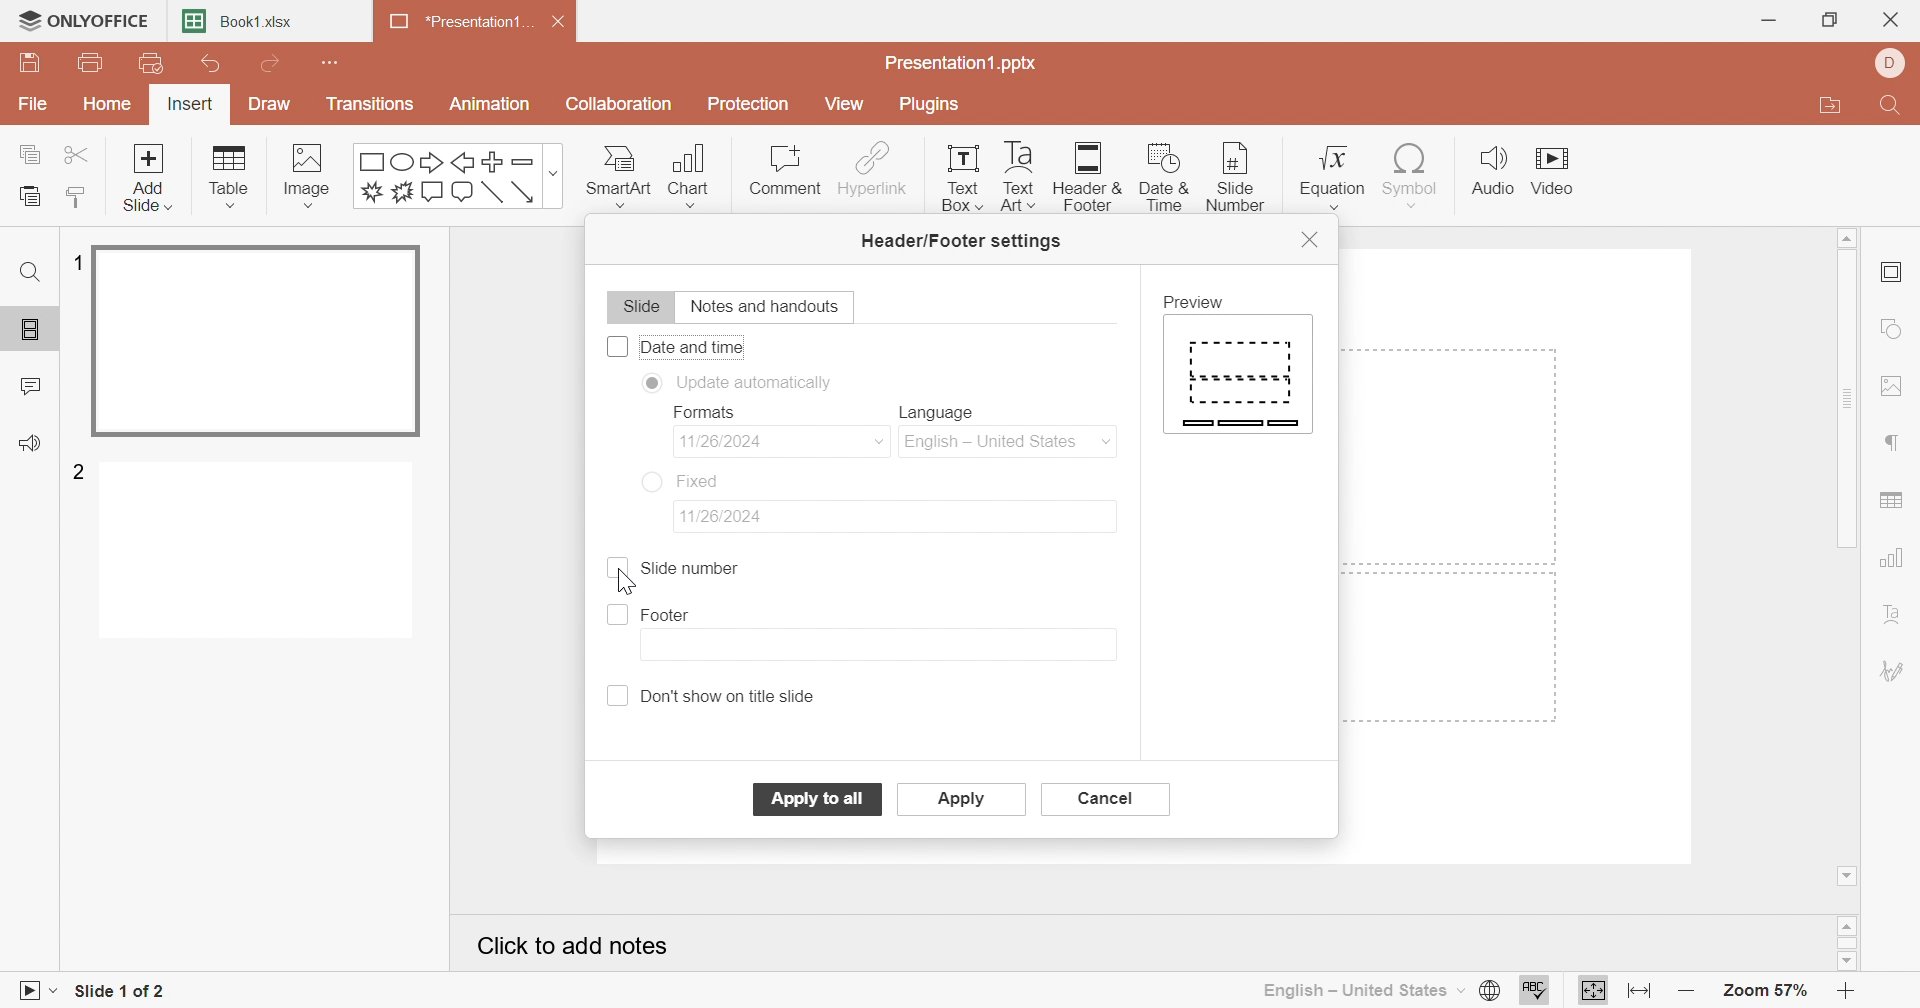  Describe the element at coordinates (1228, 176) in the screenshot. I see `Slide number` at that location.